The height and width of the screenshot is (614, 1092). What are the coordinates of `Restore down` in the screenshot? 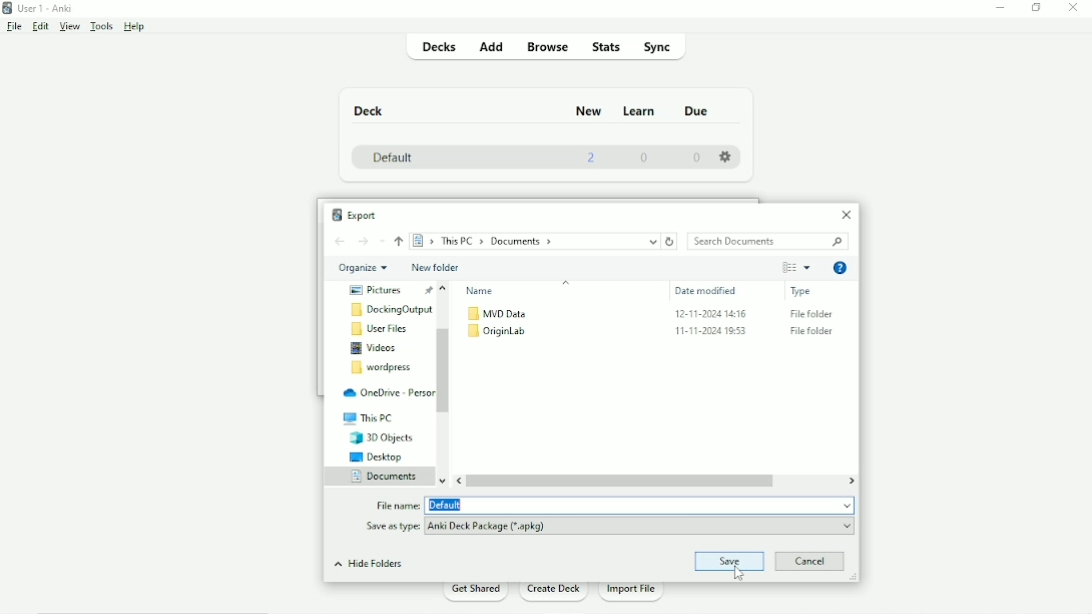 It's located at (1037, 7).